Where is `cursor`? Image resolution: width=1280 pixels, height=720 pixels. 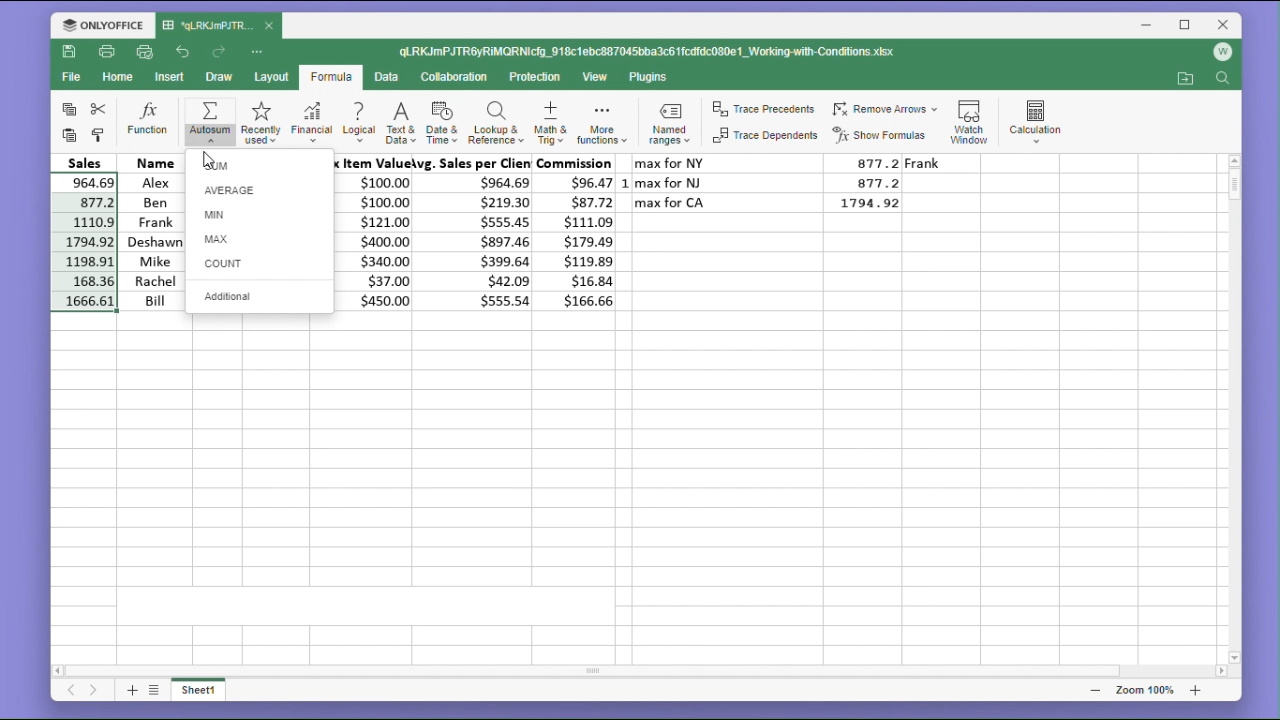
cursor is located at coordinates (205, 156).